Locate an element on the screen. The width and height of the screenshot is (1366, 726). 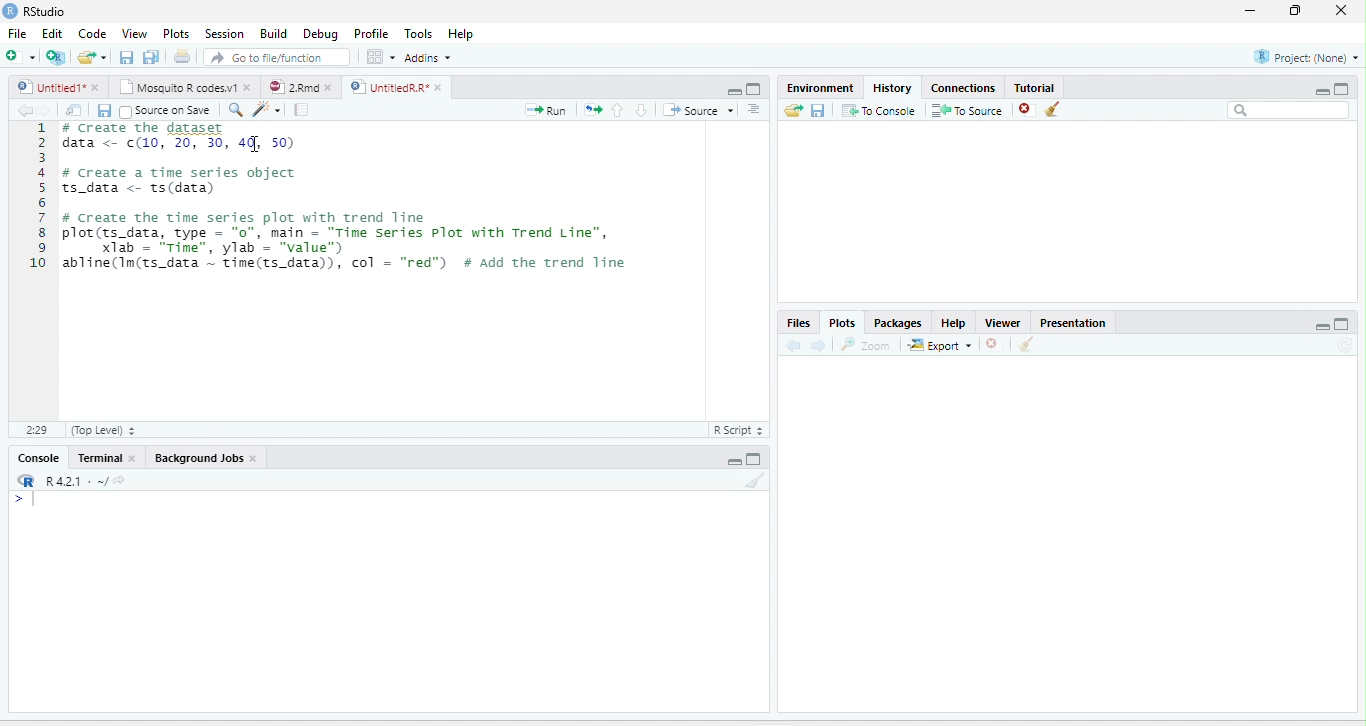
Zoom is located at coordinates (867, 344).